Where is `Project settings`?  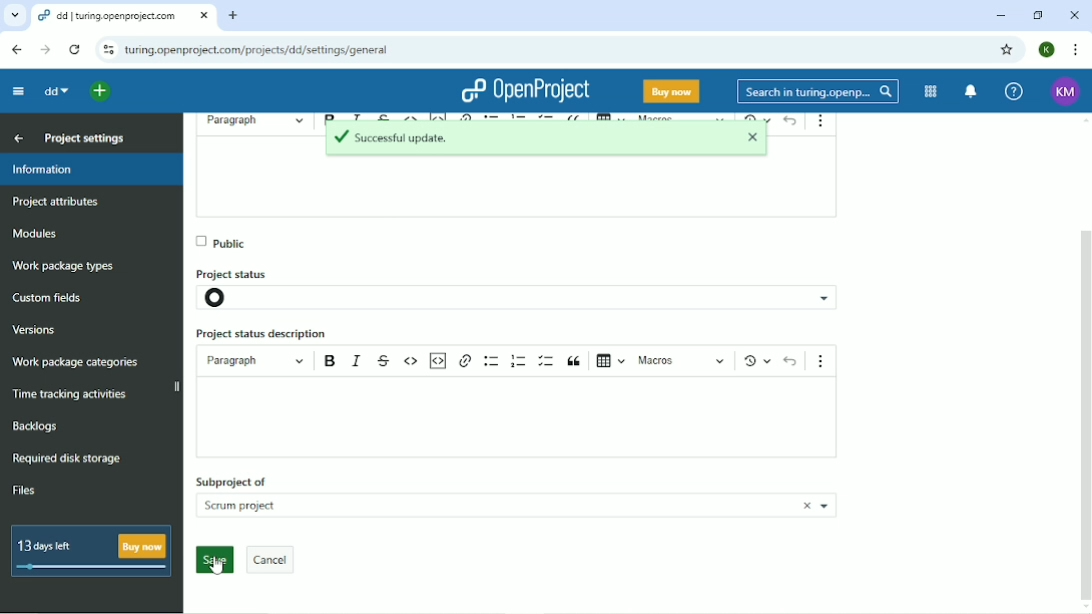 Project settings is located at coordinates (83, 137).